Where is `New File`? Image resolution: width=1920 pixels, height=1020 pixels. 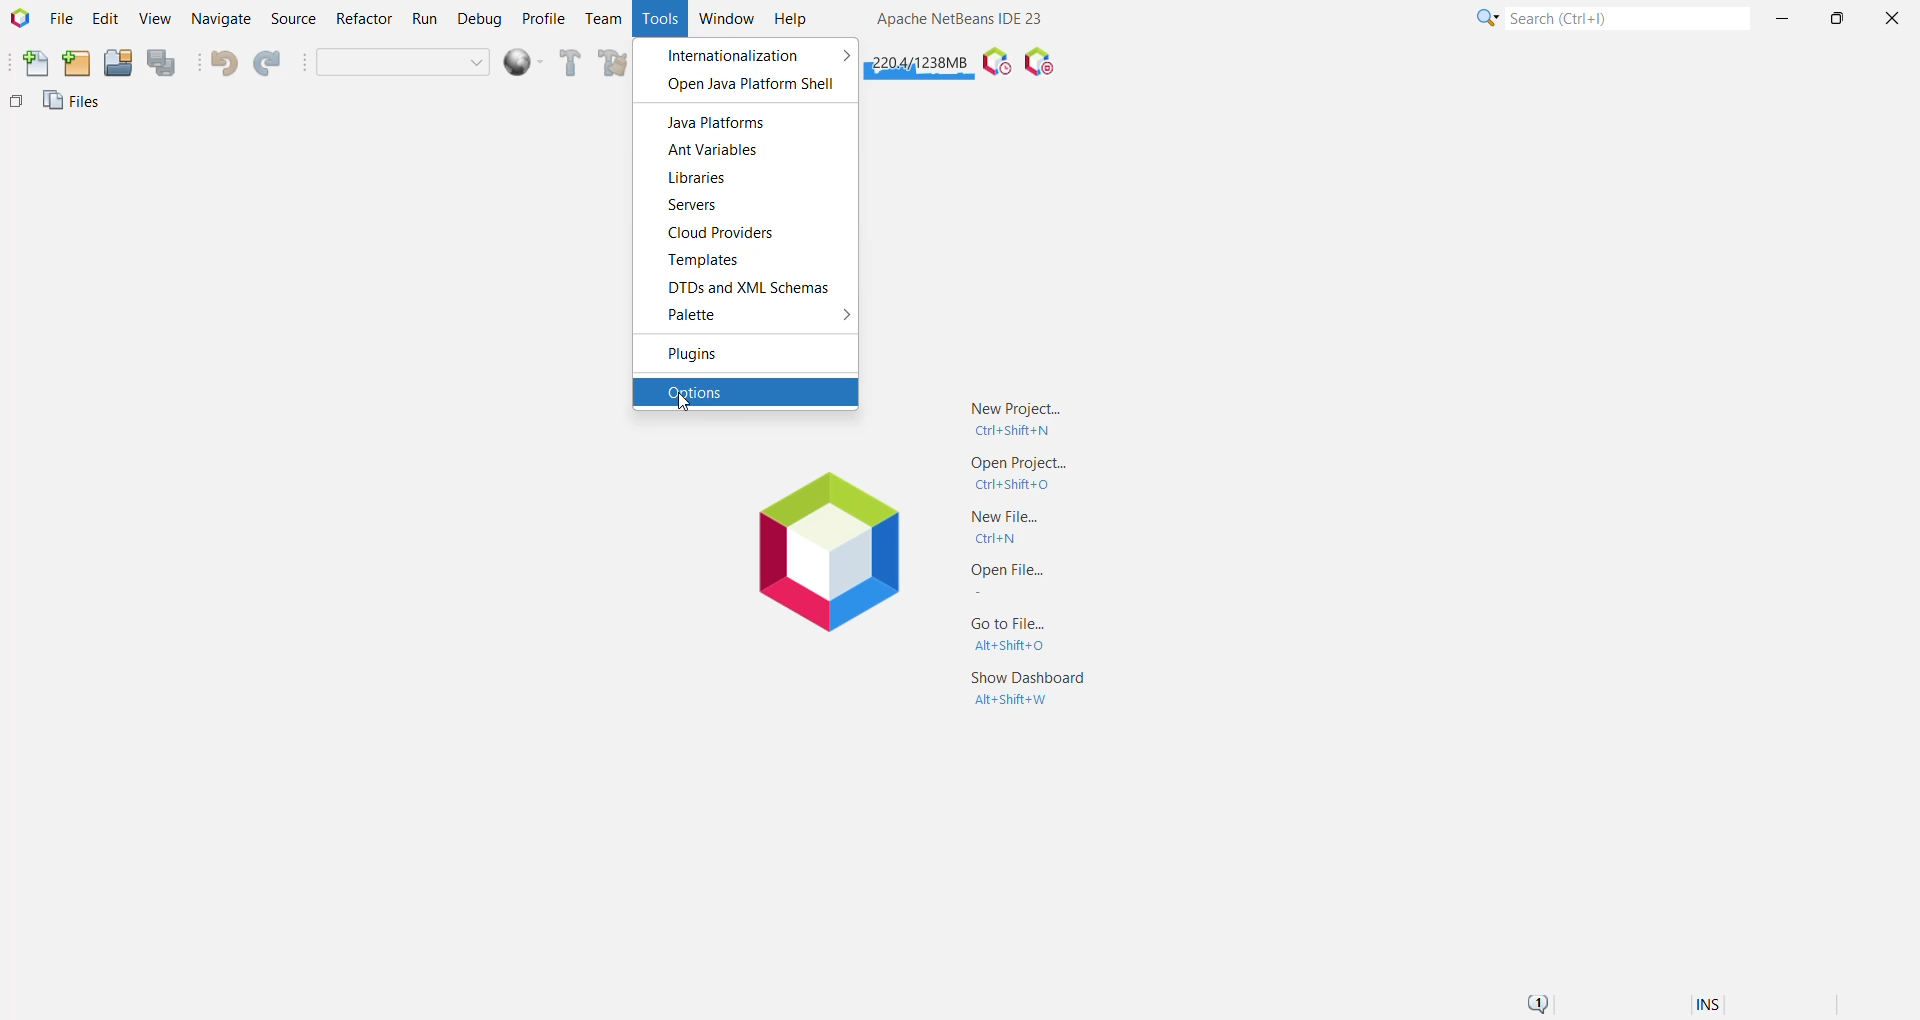 New File is located at coordinates (1008, 526).